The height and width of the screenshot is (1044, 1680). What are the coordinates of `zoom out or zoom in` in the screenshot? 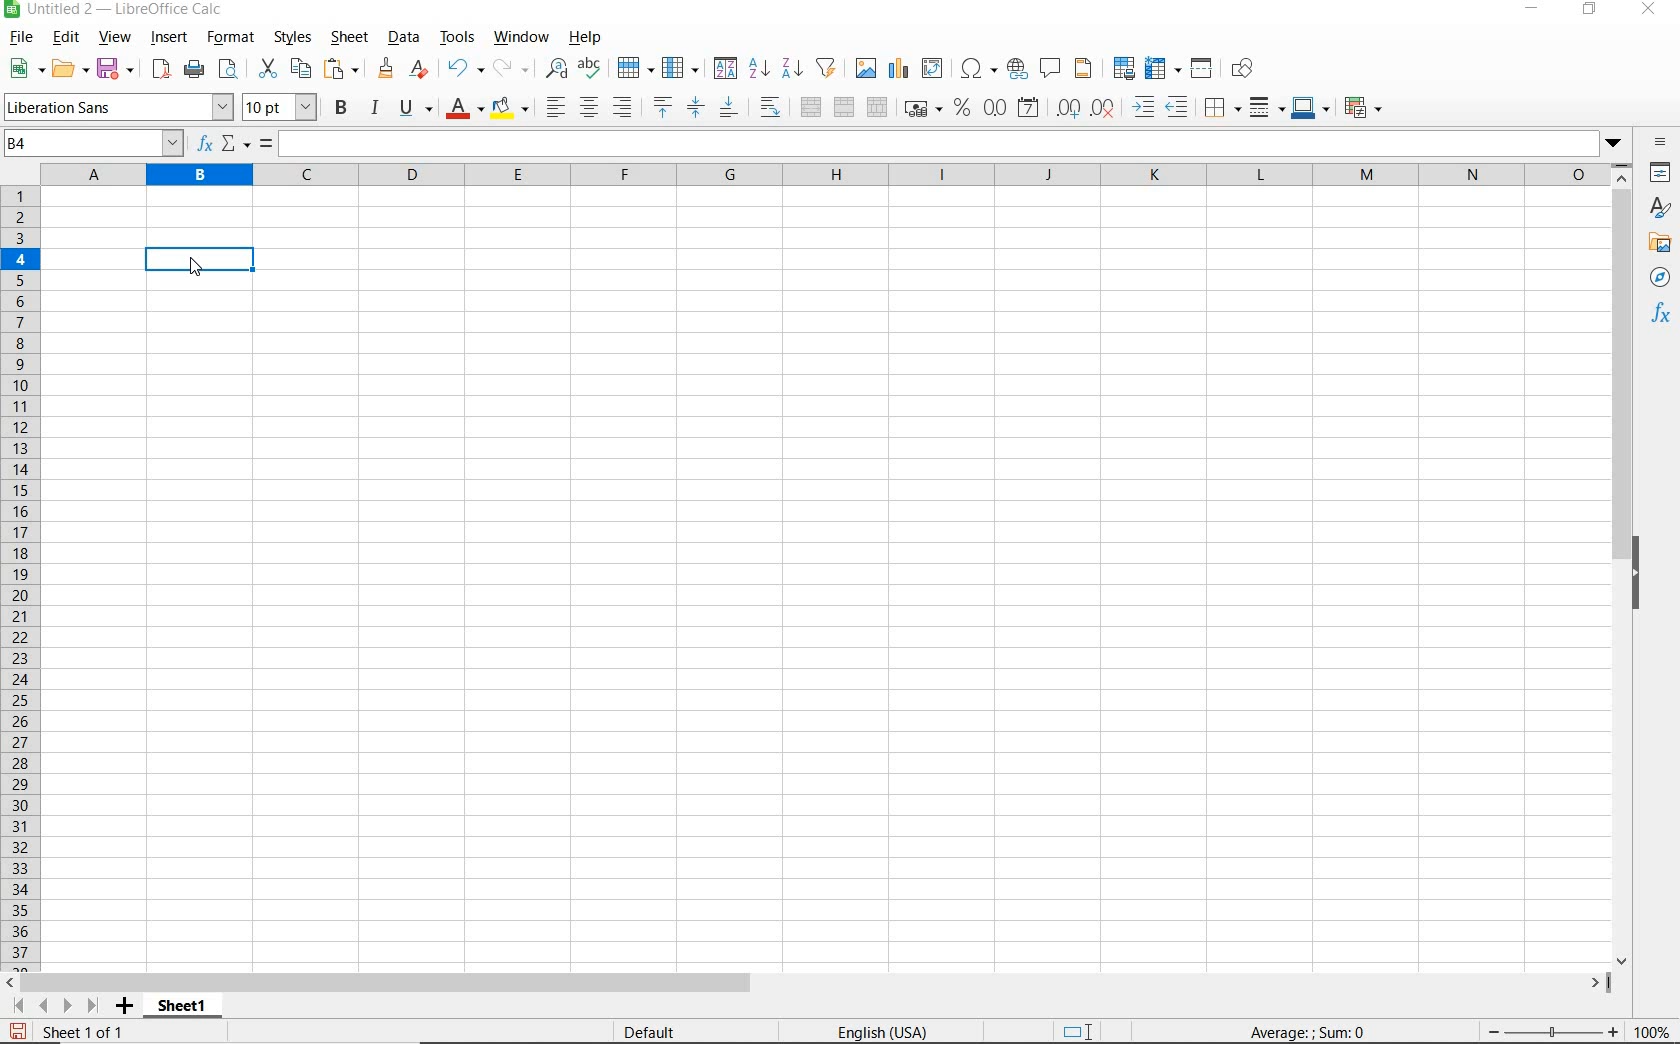 It's located at (1551, 1031).